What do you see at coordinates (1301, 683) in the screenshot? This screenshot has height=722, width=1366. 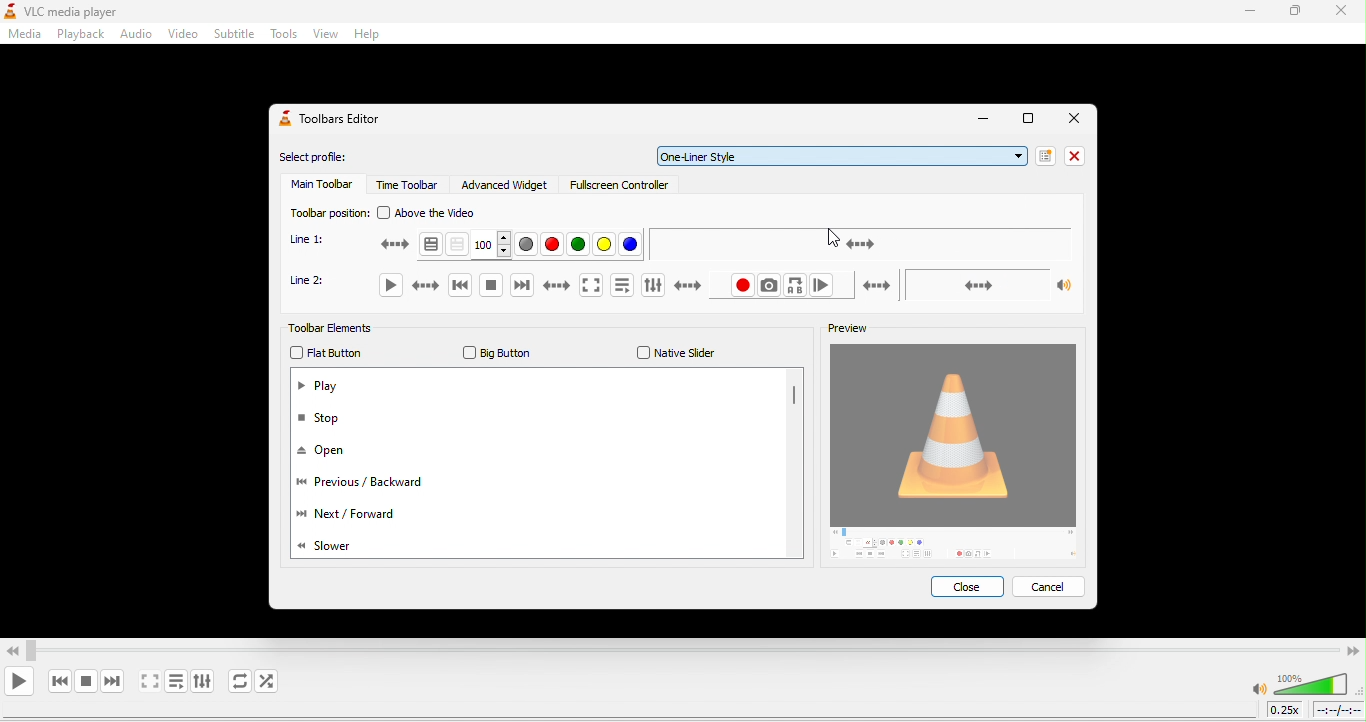 I see `volume` at bounding box center [1301, 683].